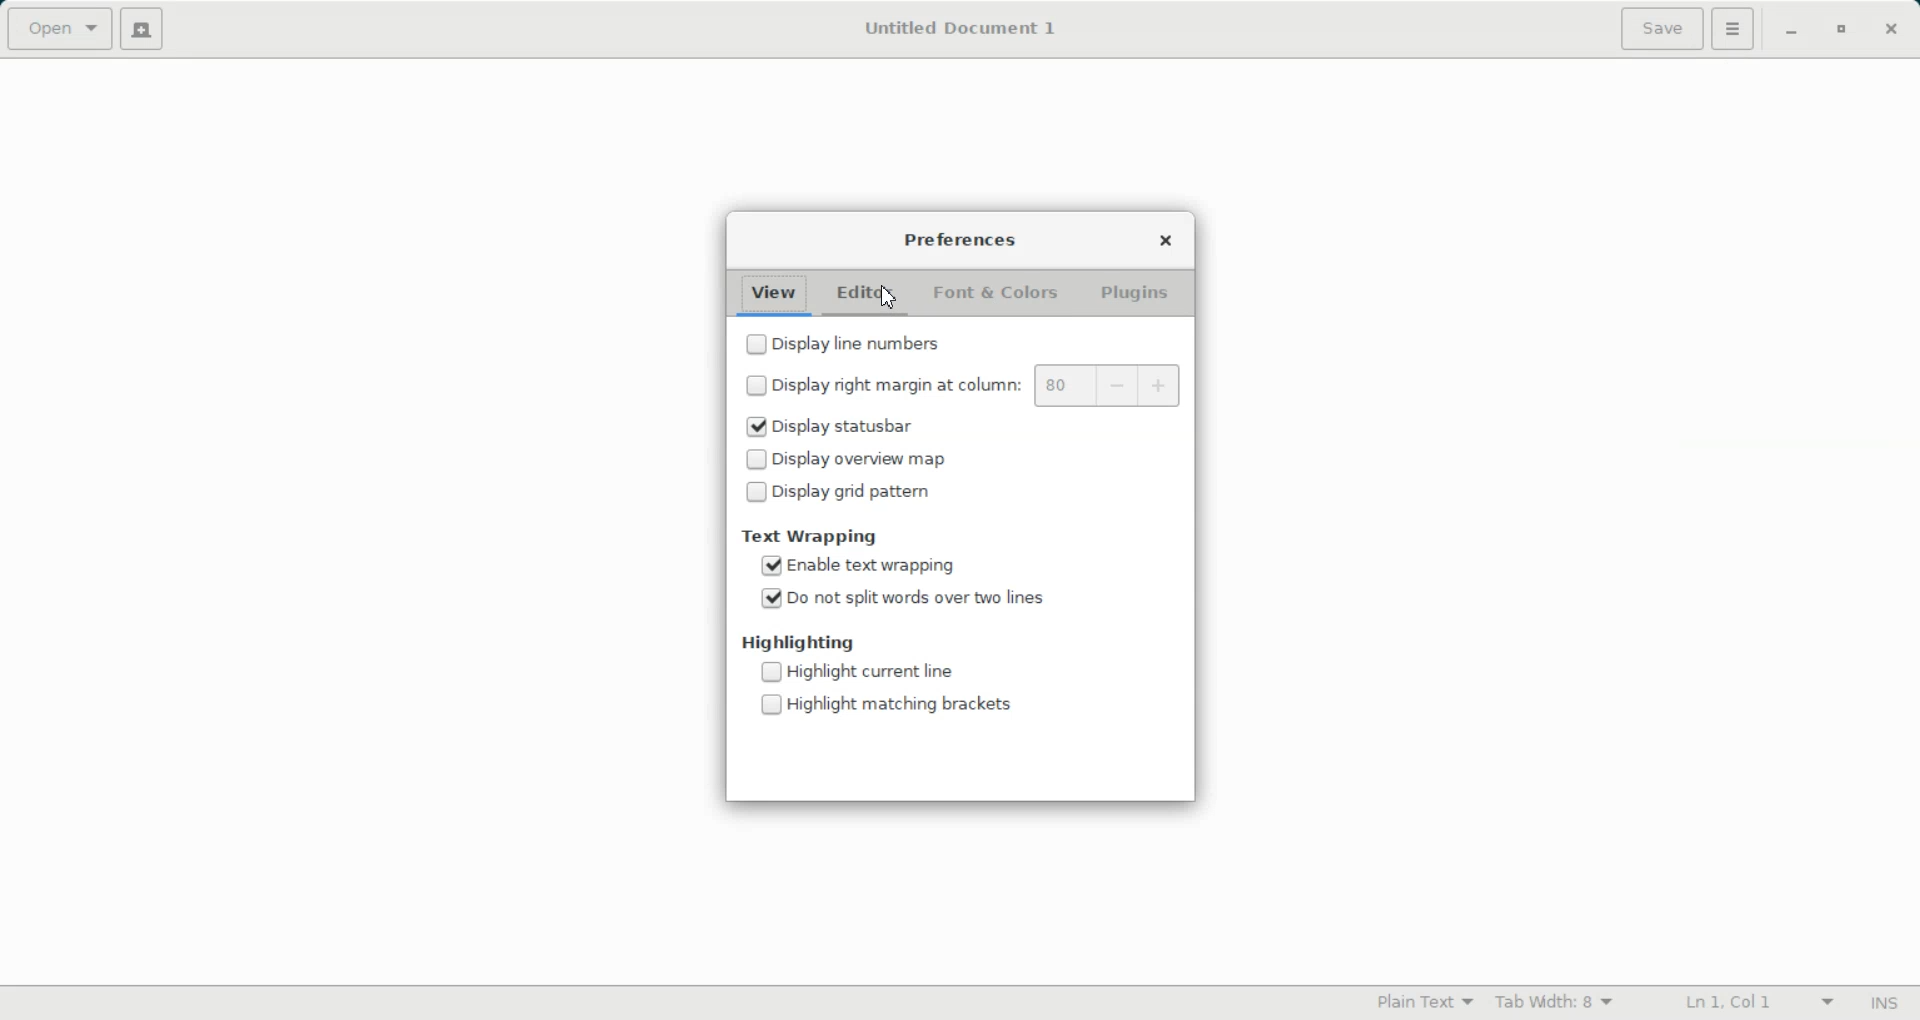 The height and width of the screenshot is (1020, 1920). Describe the element at coordinates (956, 28) in the screenshot. I see `Untitled Document 1` at that location.